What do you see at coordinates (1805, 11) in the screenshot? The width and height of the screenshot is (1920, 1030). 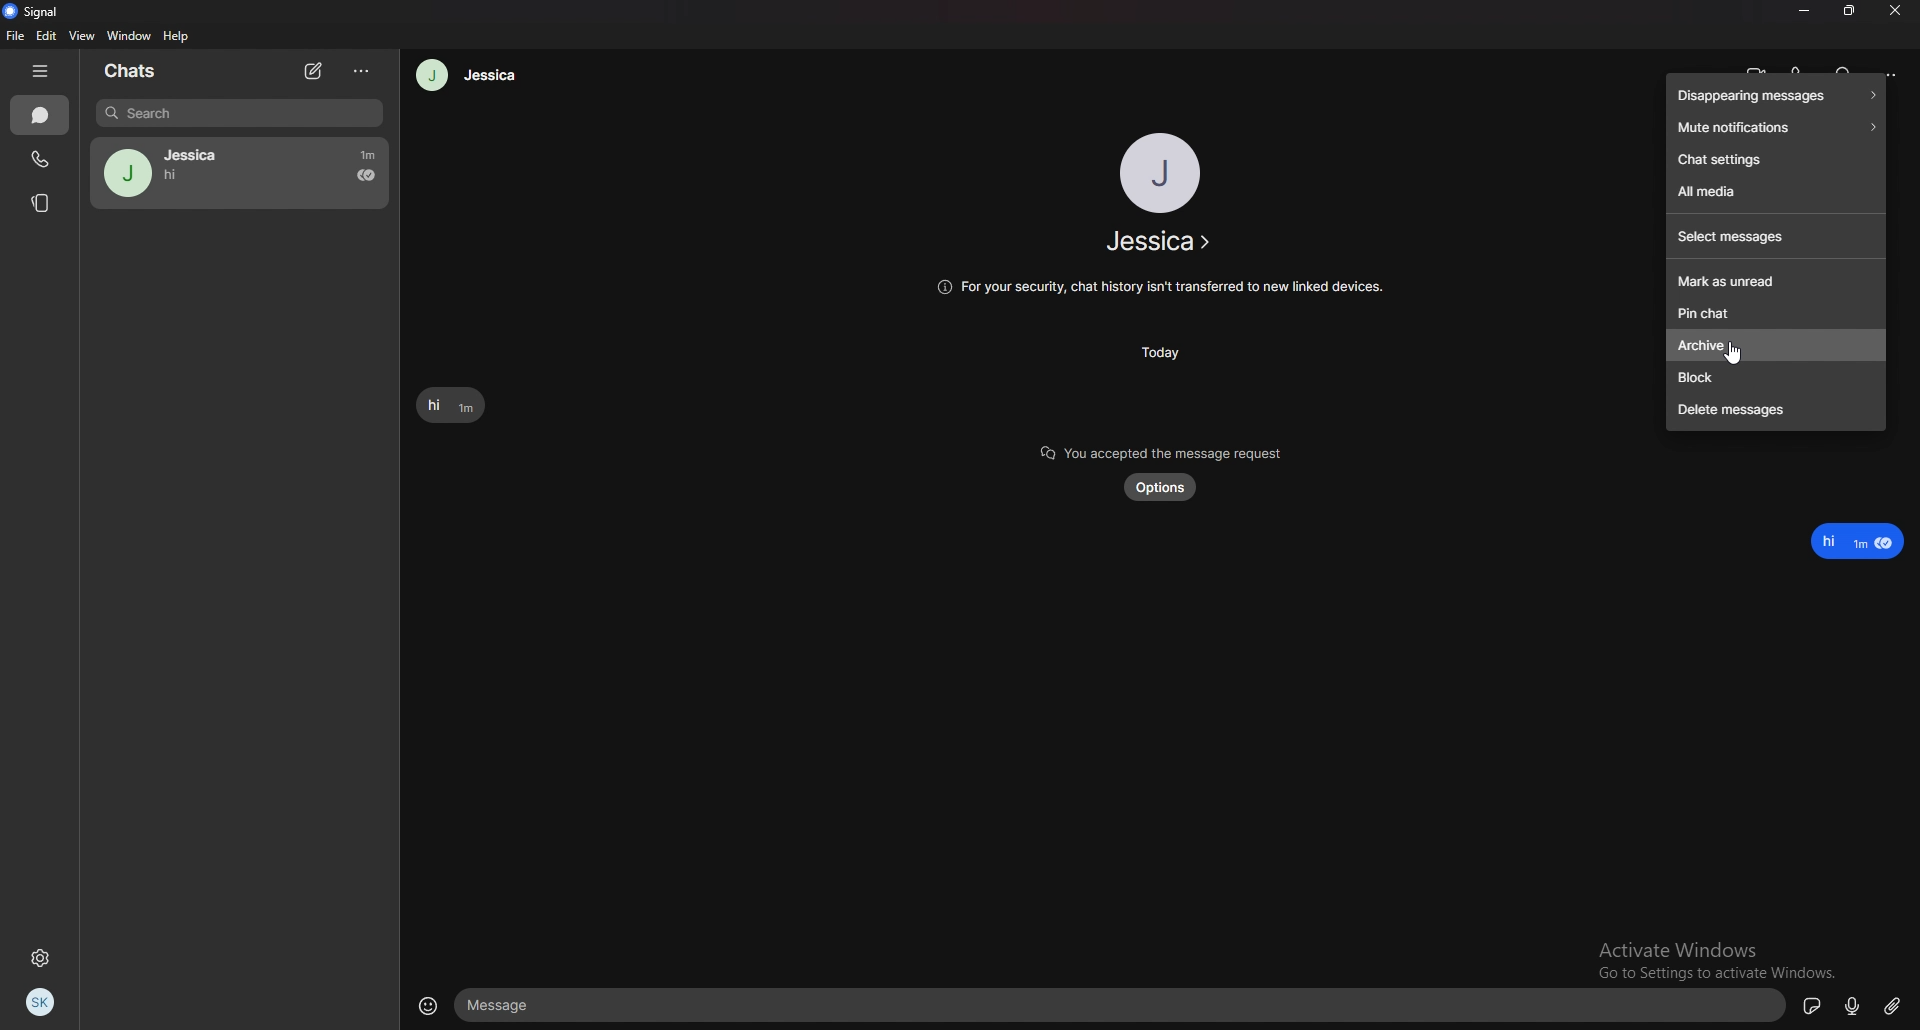 I see `Minimize` at bounding box center [1805, 11].